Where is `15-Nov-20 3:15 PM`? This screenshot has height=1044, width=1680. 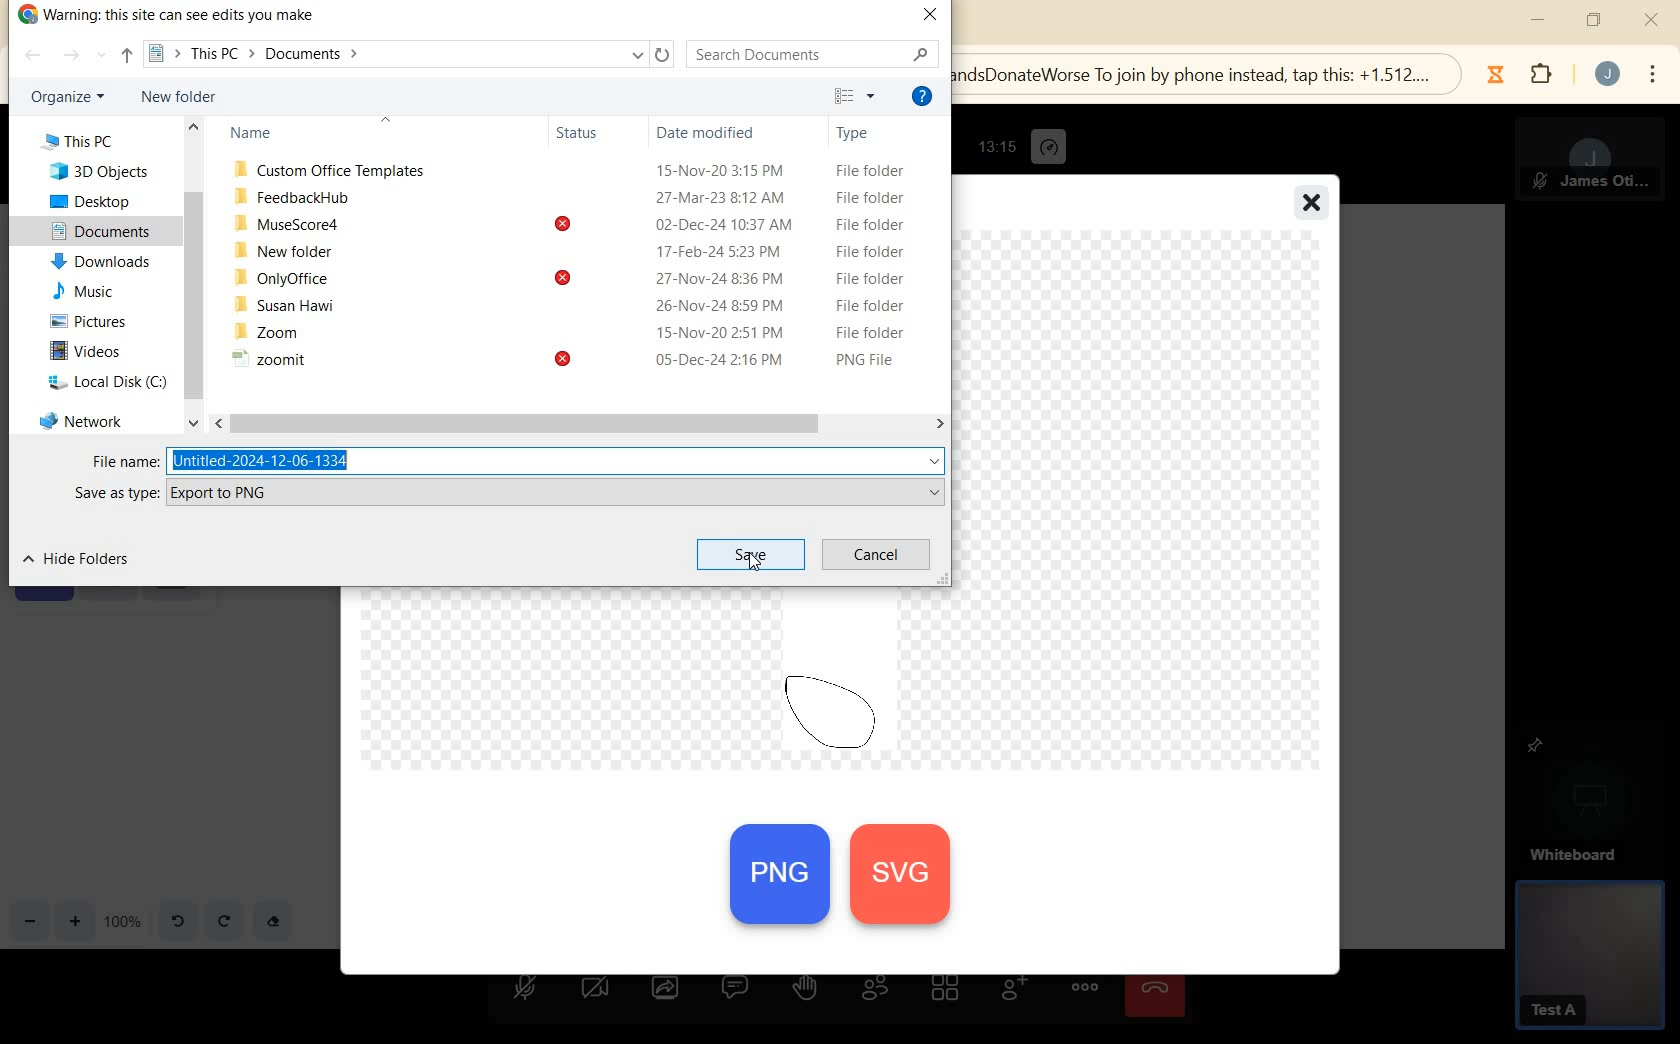 15-Nov-20 3:15 PM is located at coordinates (719, 172).